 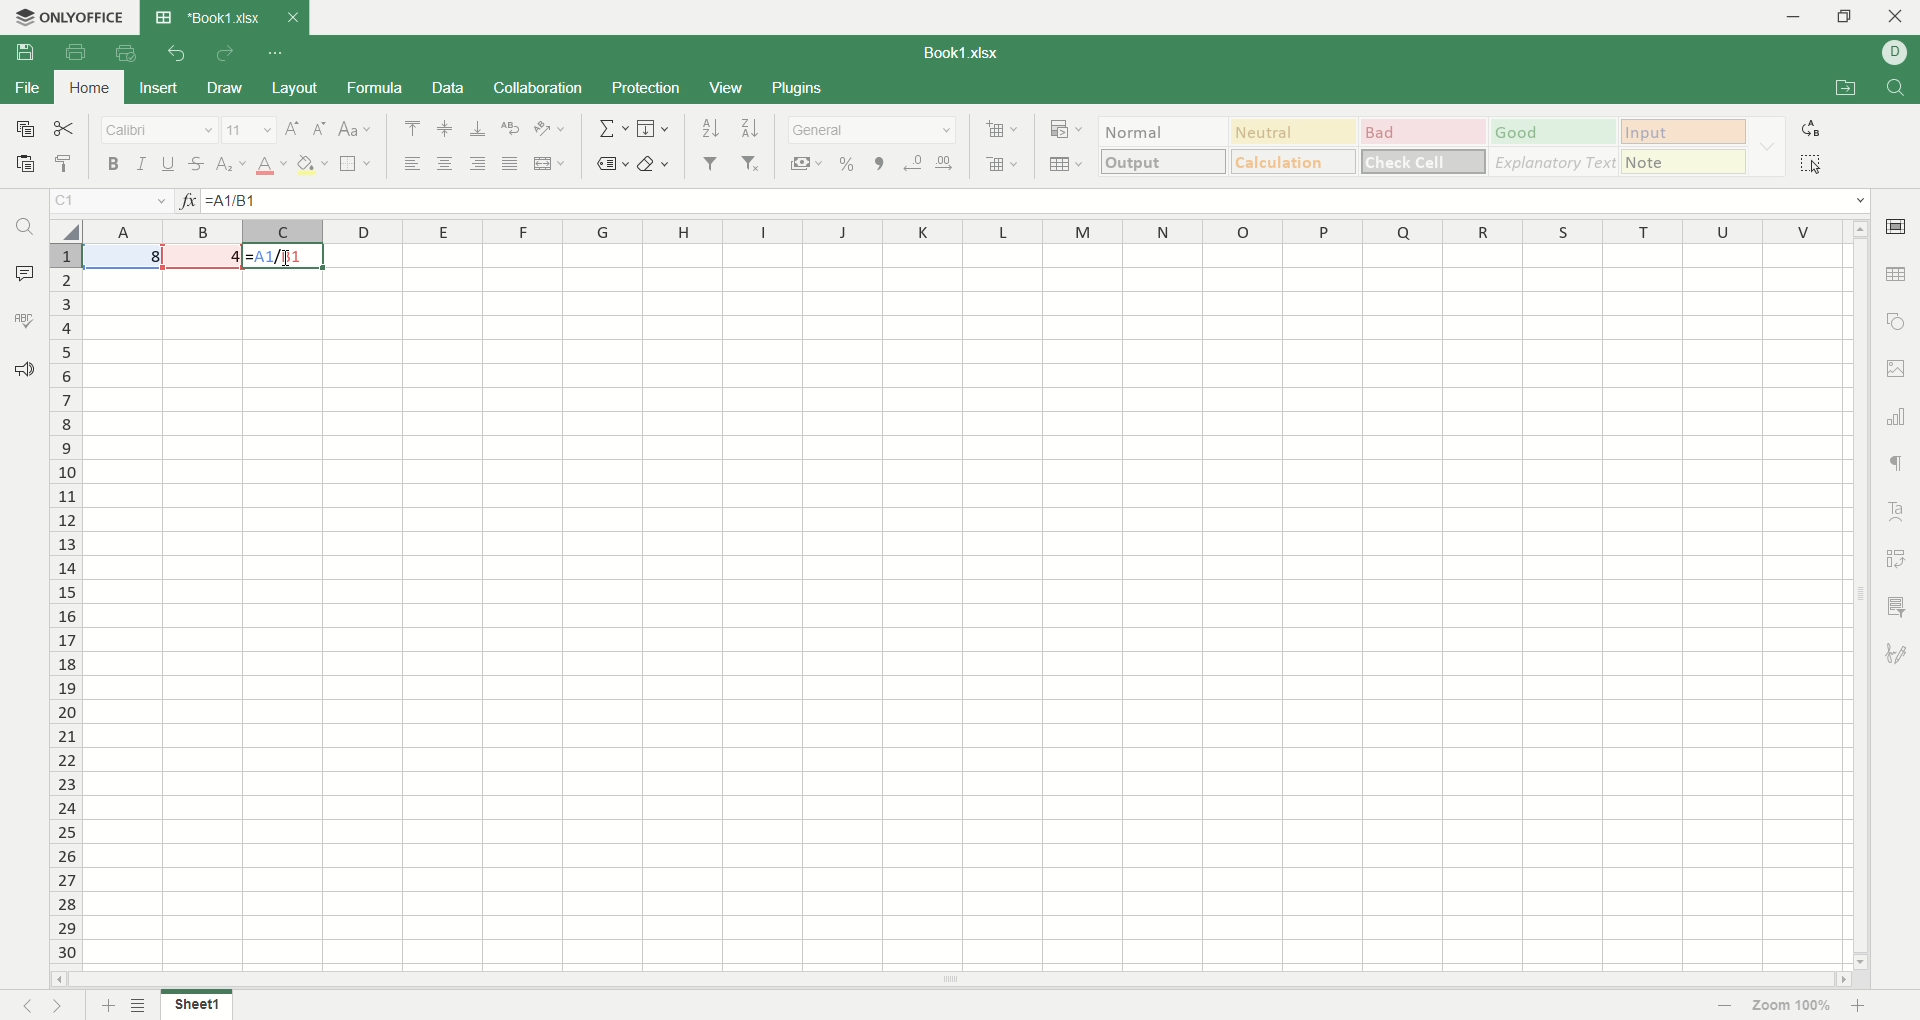 What do you see at coordinates (1901, 465) in the screenshot?
I see `paragraph settings` at bounding box center [1901, 465].